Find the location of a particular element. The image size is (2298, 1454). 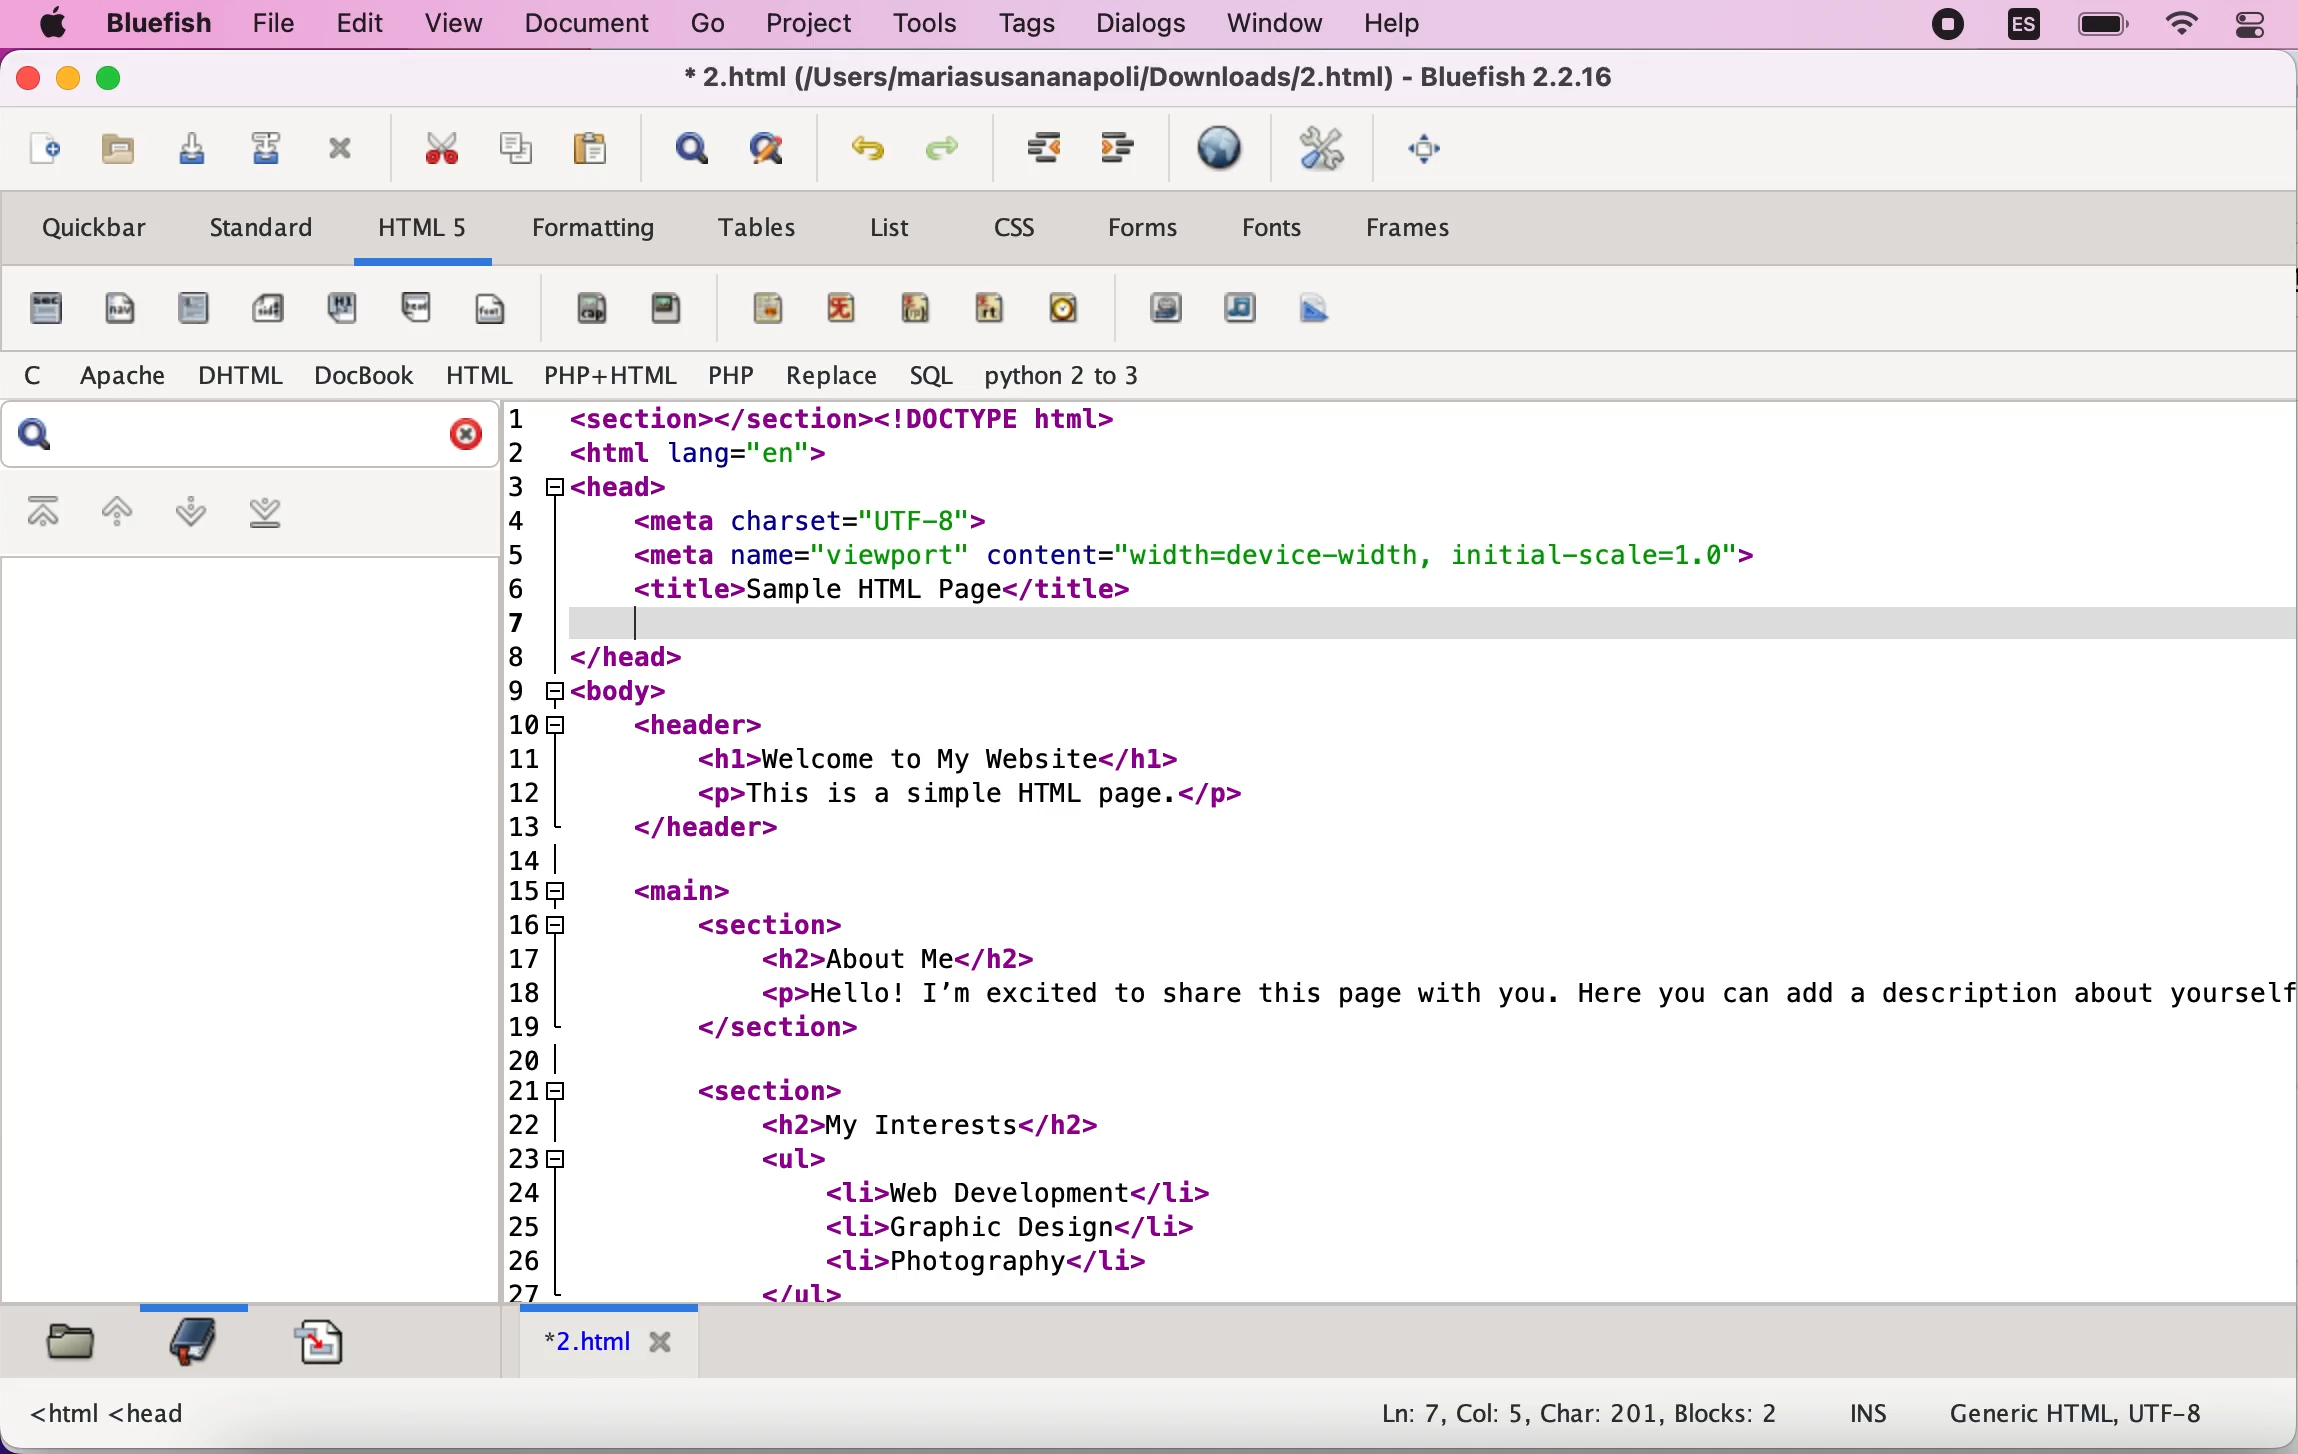

fonts is located at coordinates (1272, 233).